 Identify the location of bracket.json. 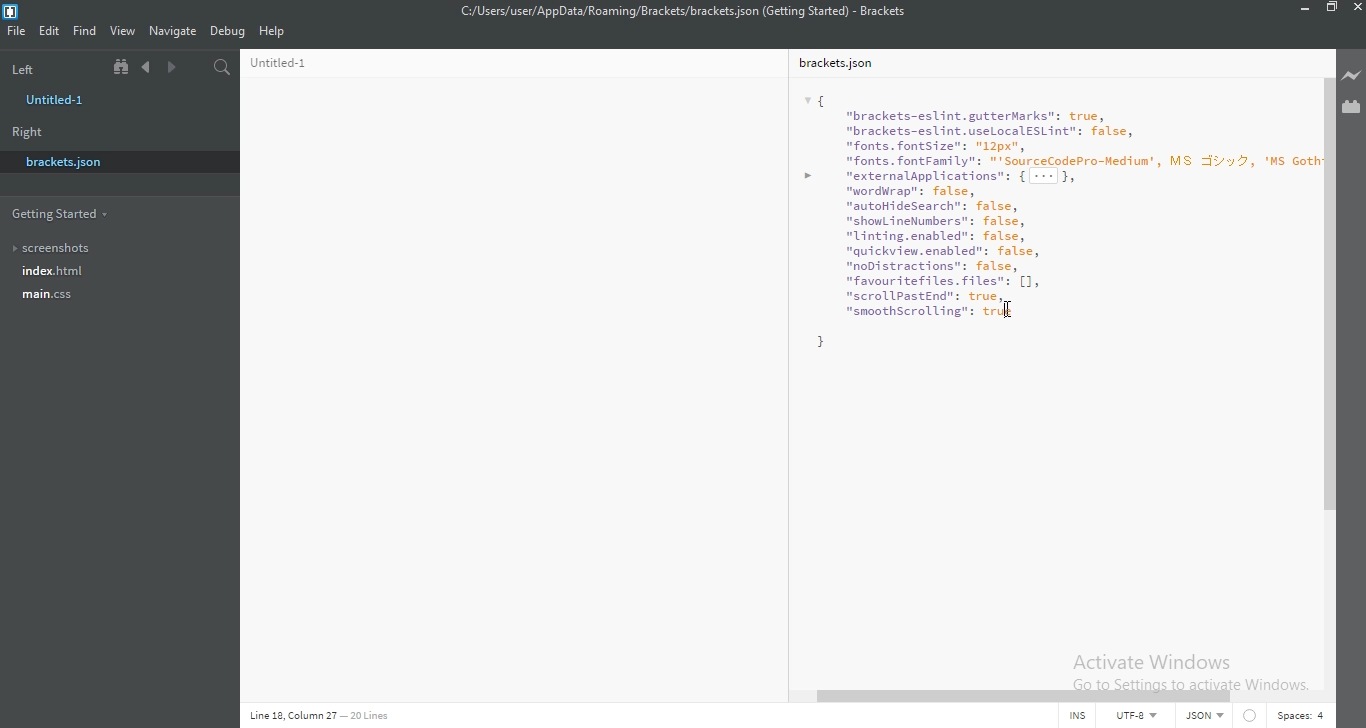
(1050, 360).